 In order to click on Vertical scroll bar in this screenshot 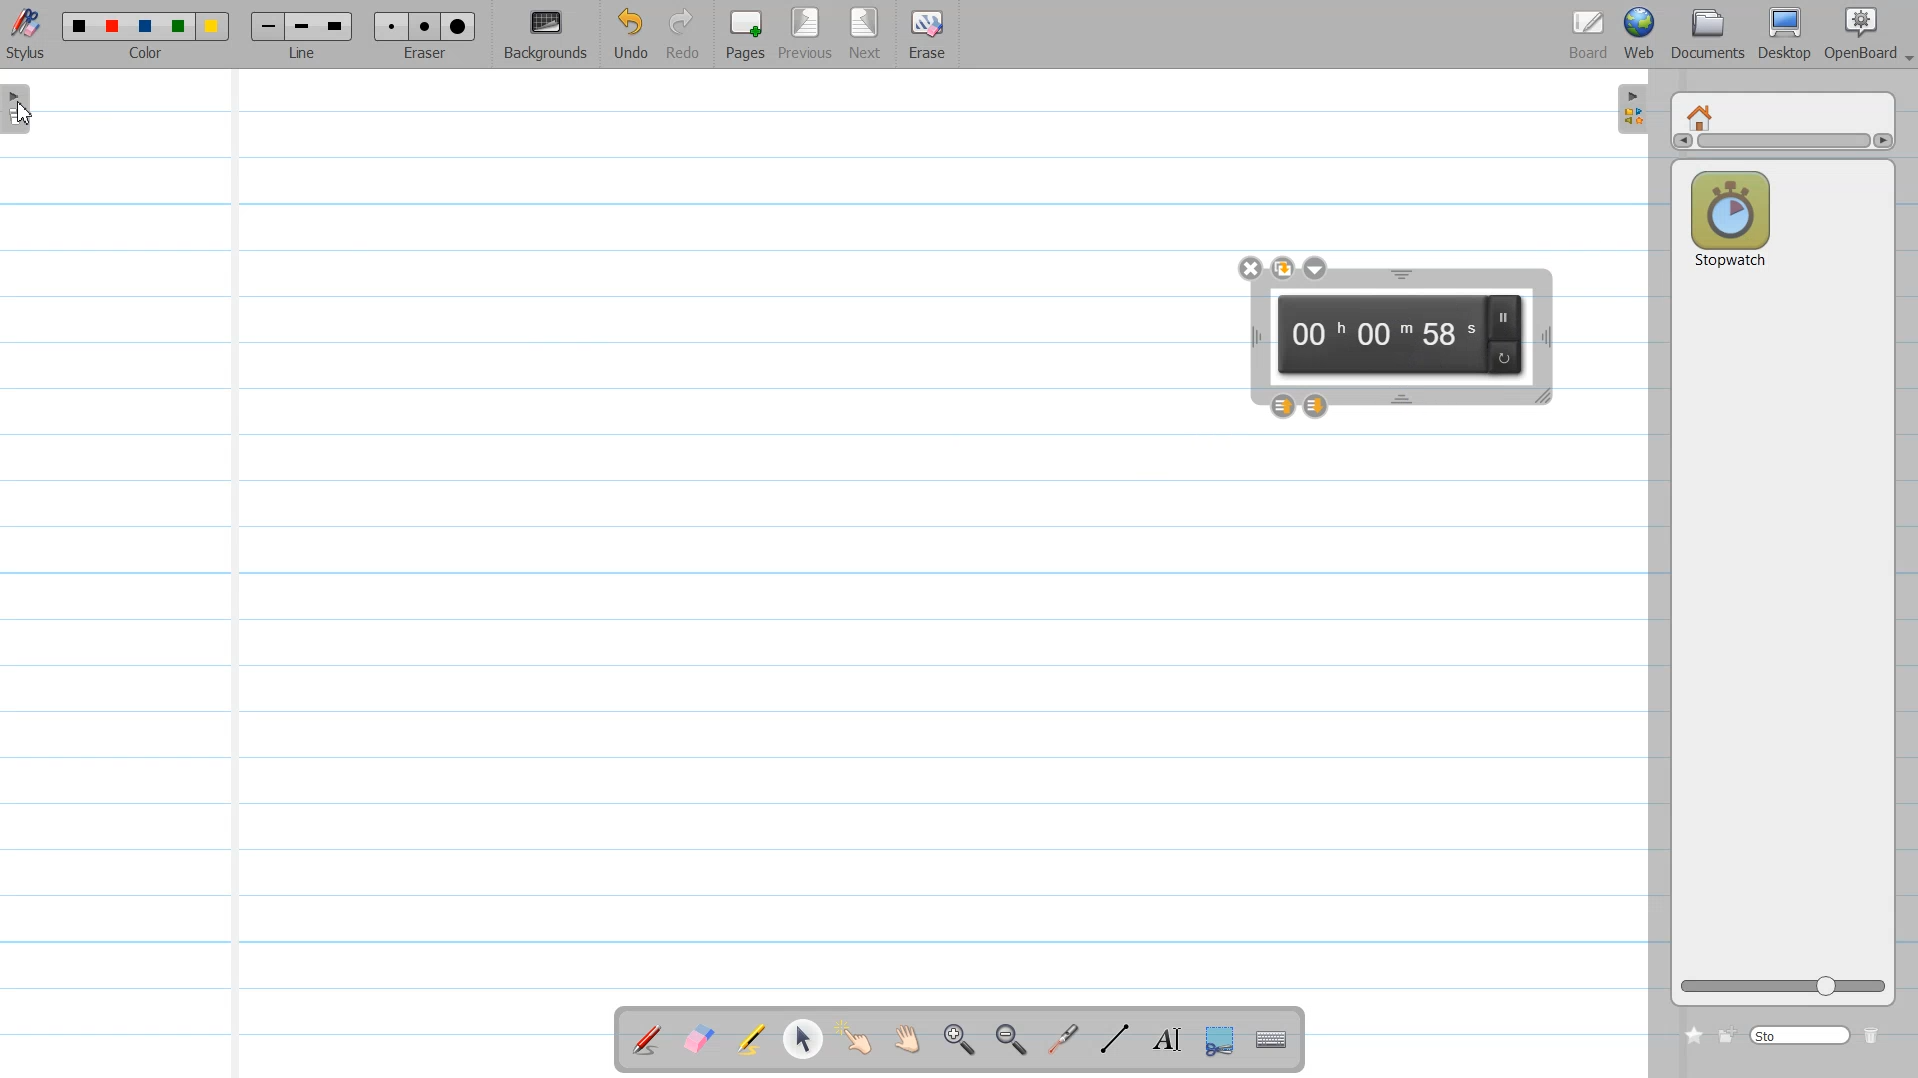, I will do `click(1782, 144)`.